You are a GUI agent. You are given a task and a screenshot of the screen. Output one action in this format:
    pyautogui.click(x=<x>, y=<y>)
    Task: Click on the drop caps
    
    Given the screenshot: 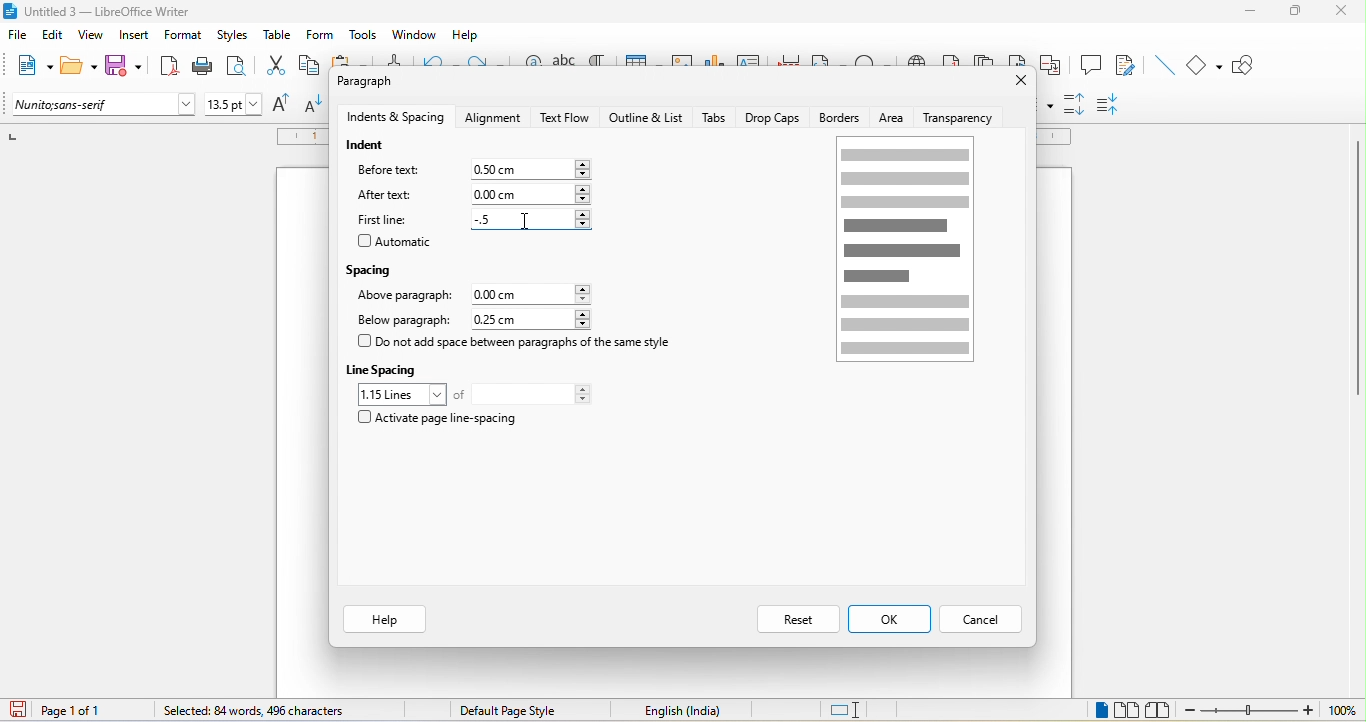 What is the action you would take?
    pyautogui.click(x=771, y=117)
    